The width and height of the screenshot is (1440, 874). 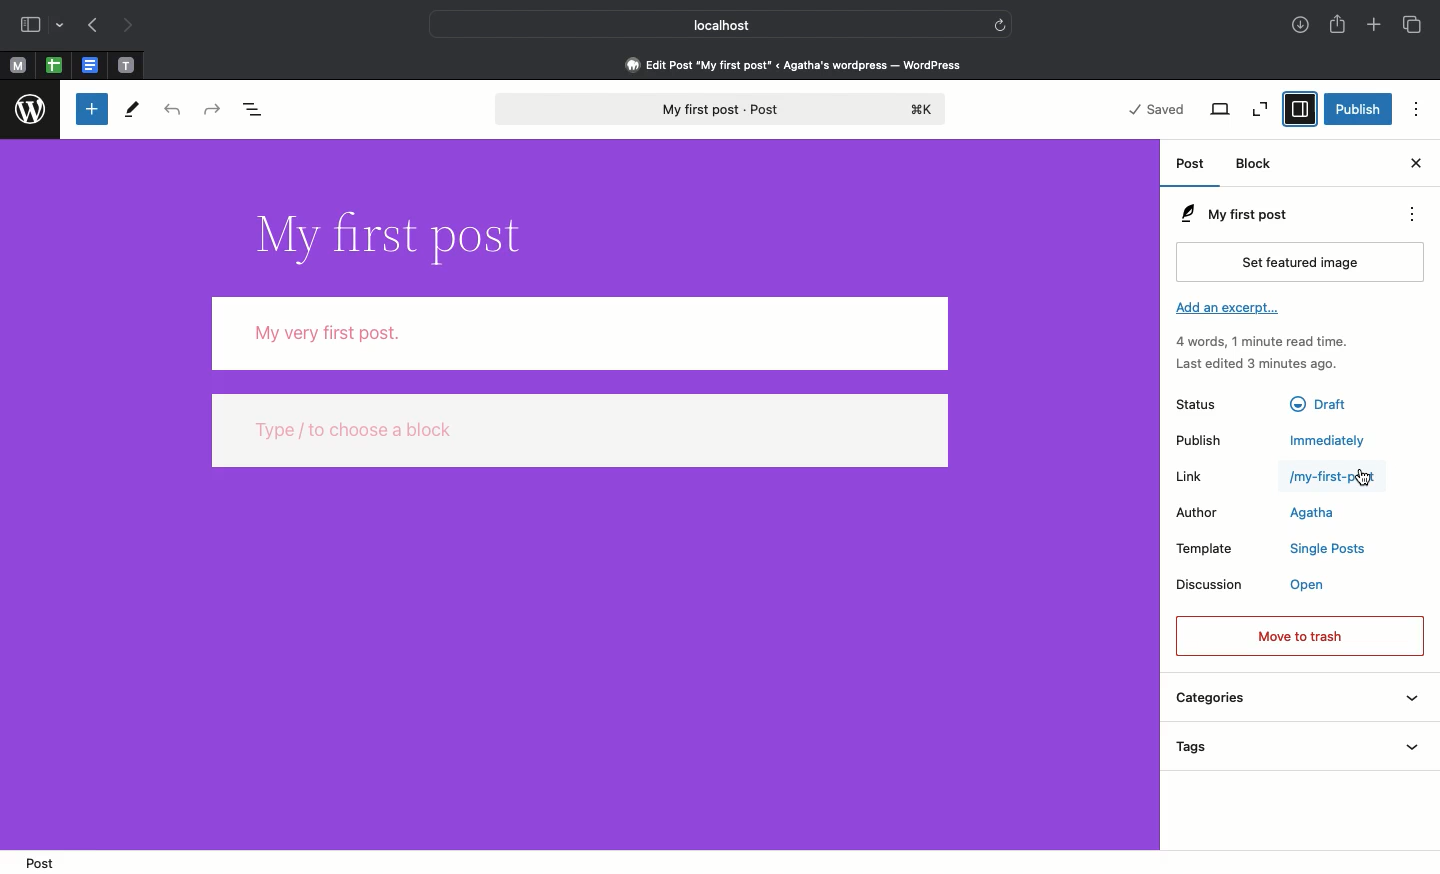 What do you see at coordinates (1262, 111) in the screenshot?
I see `Zoom out` at bounding box center [1262, 111].